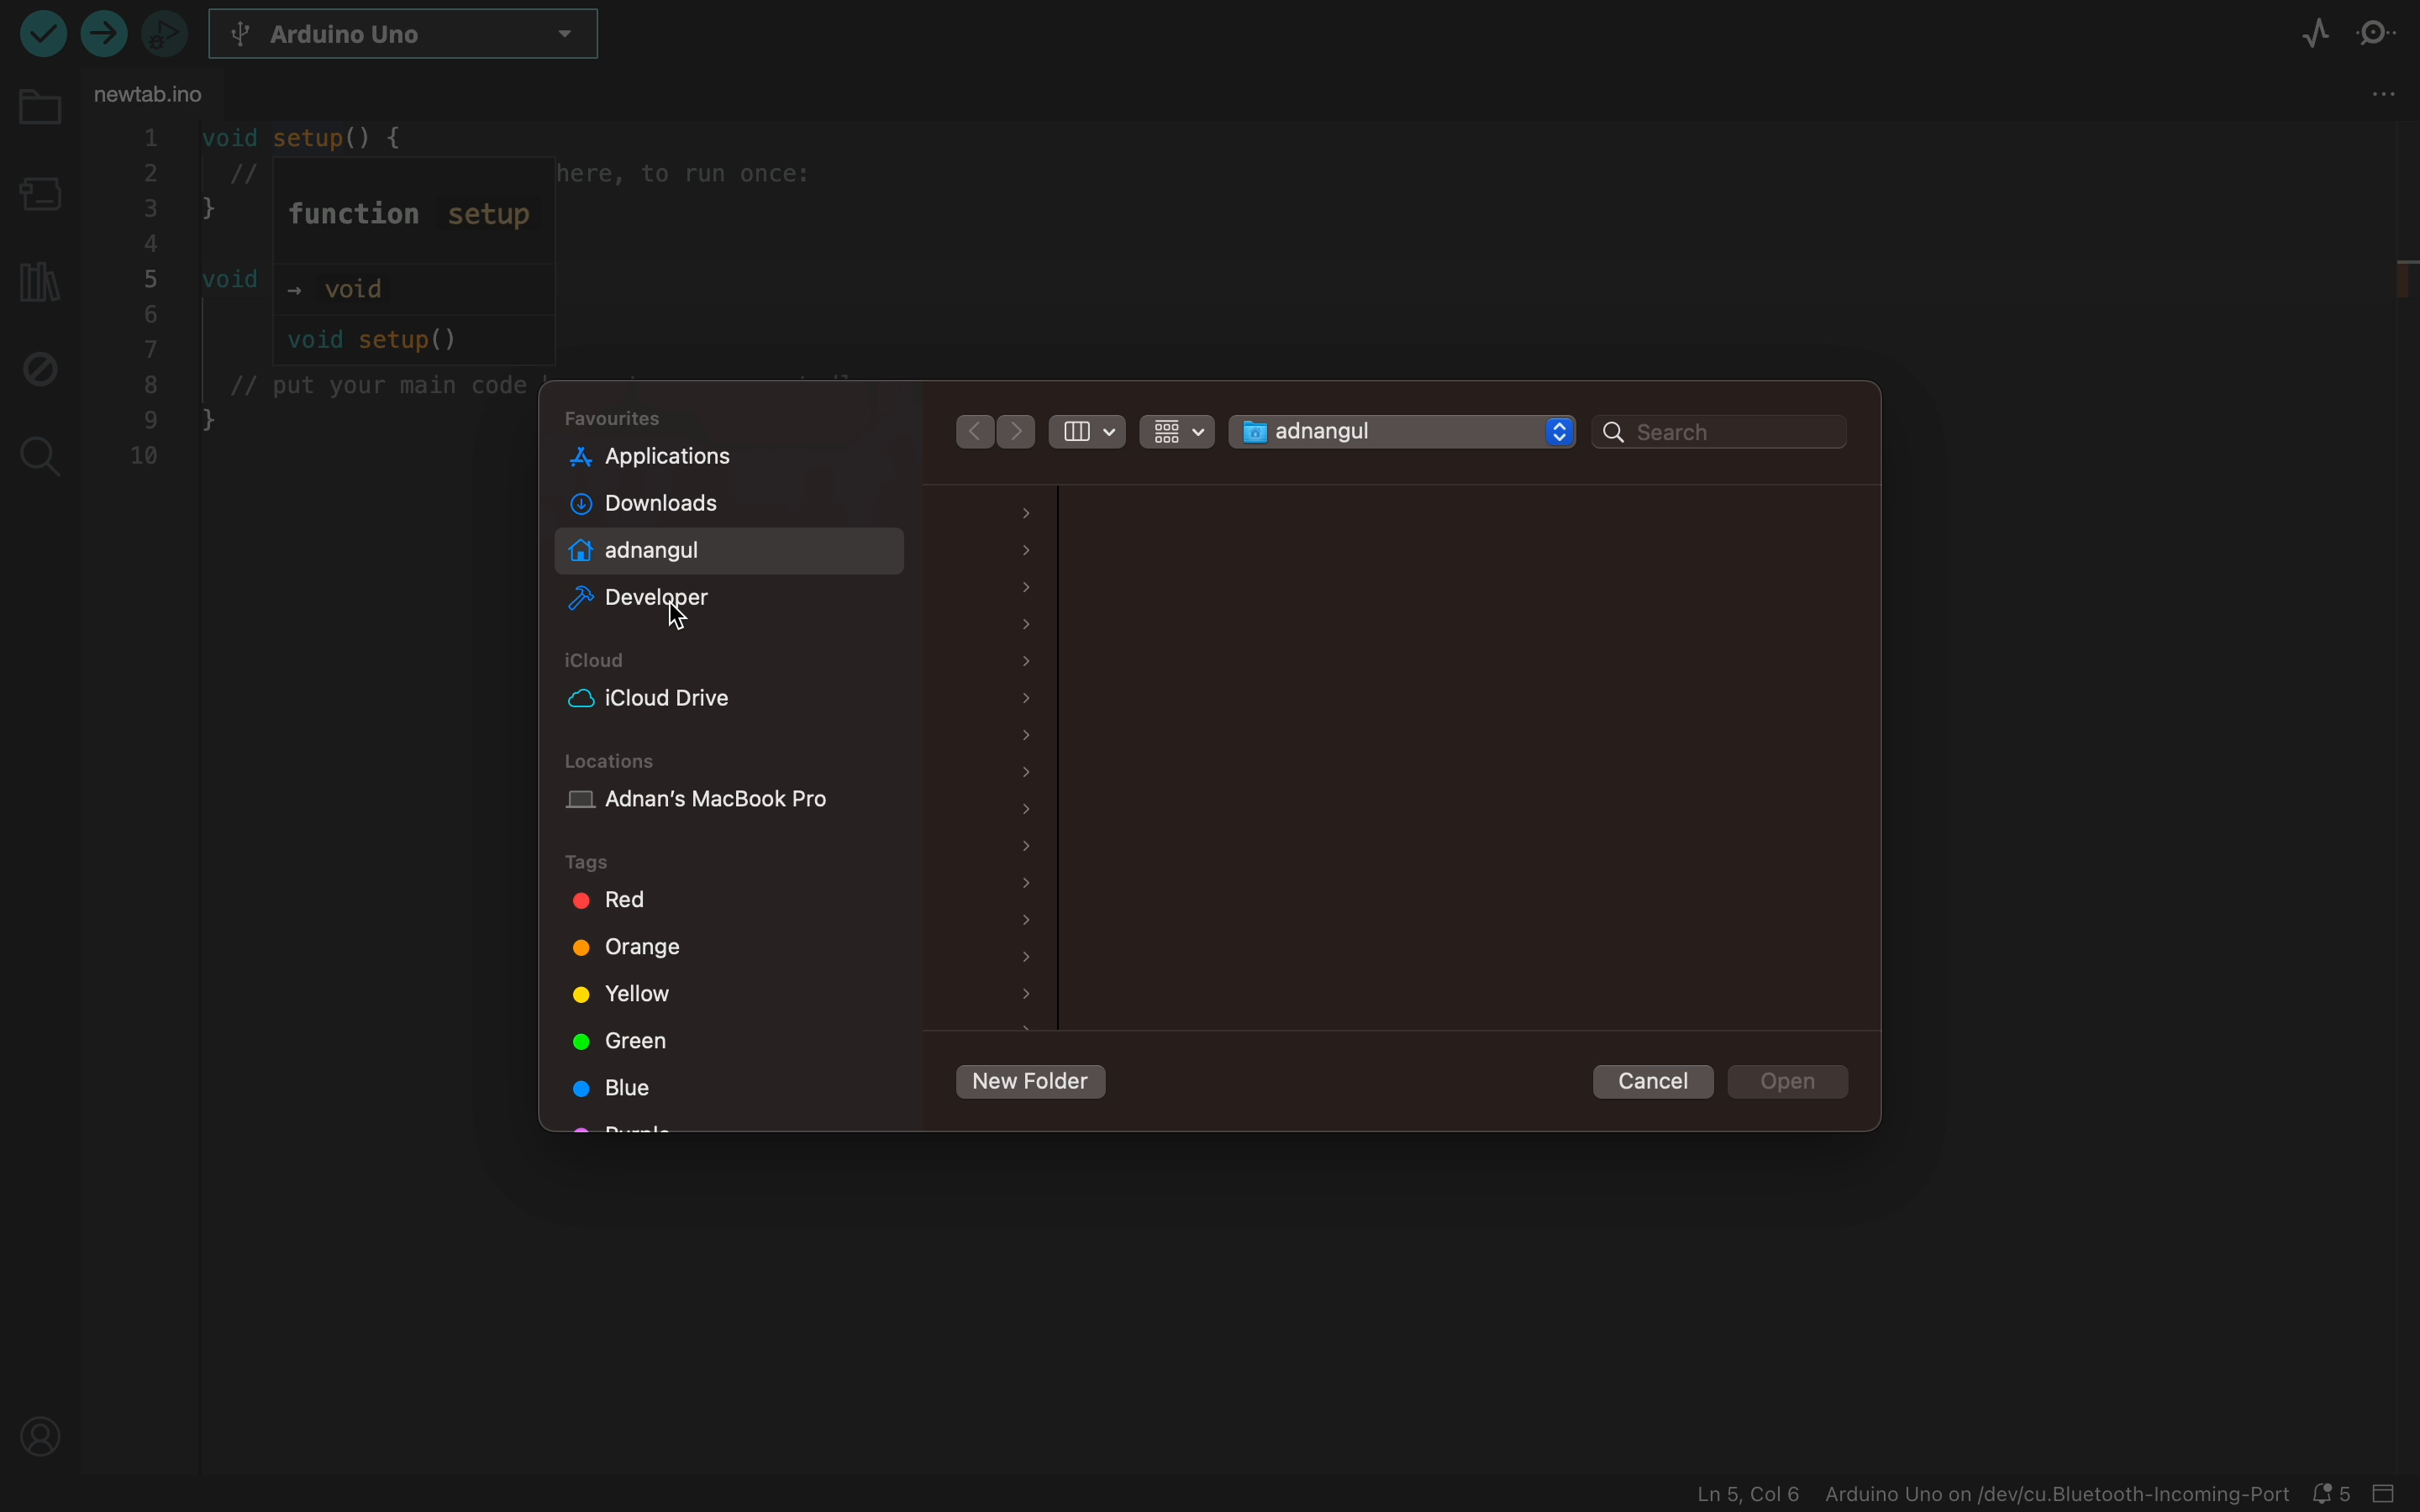 This screenshot has height=1512, width=2420. I want to click on select folder, so click(1374, 432).